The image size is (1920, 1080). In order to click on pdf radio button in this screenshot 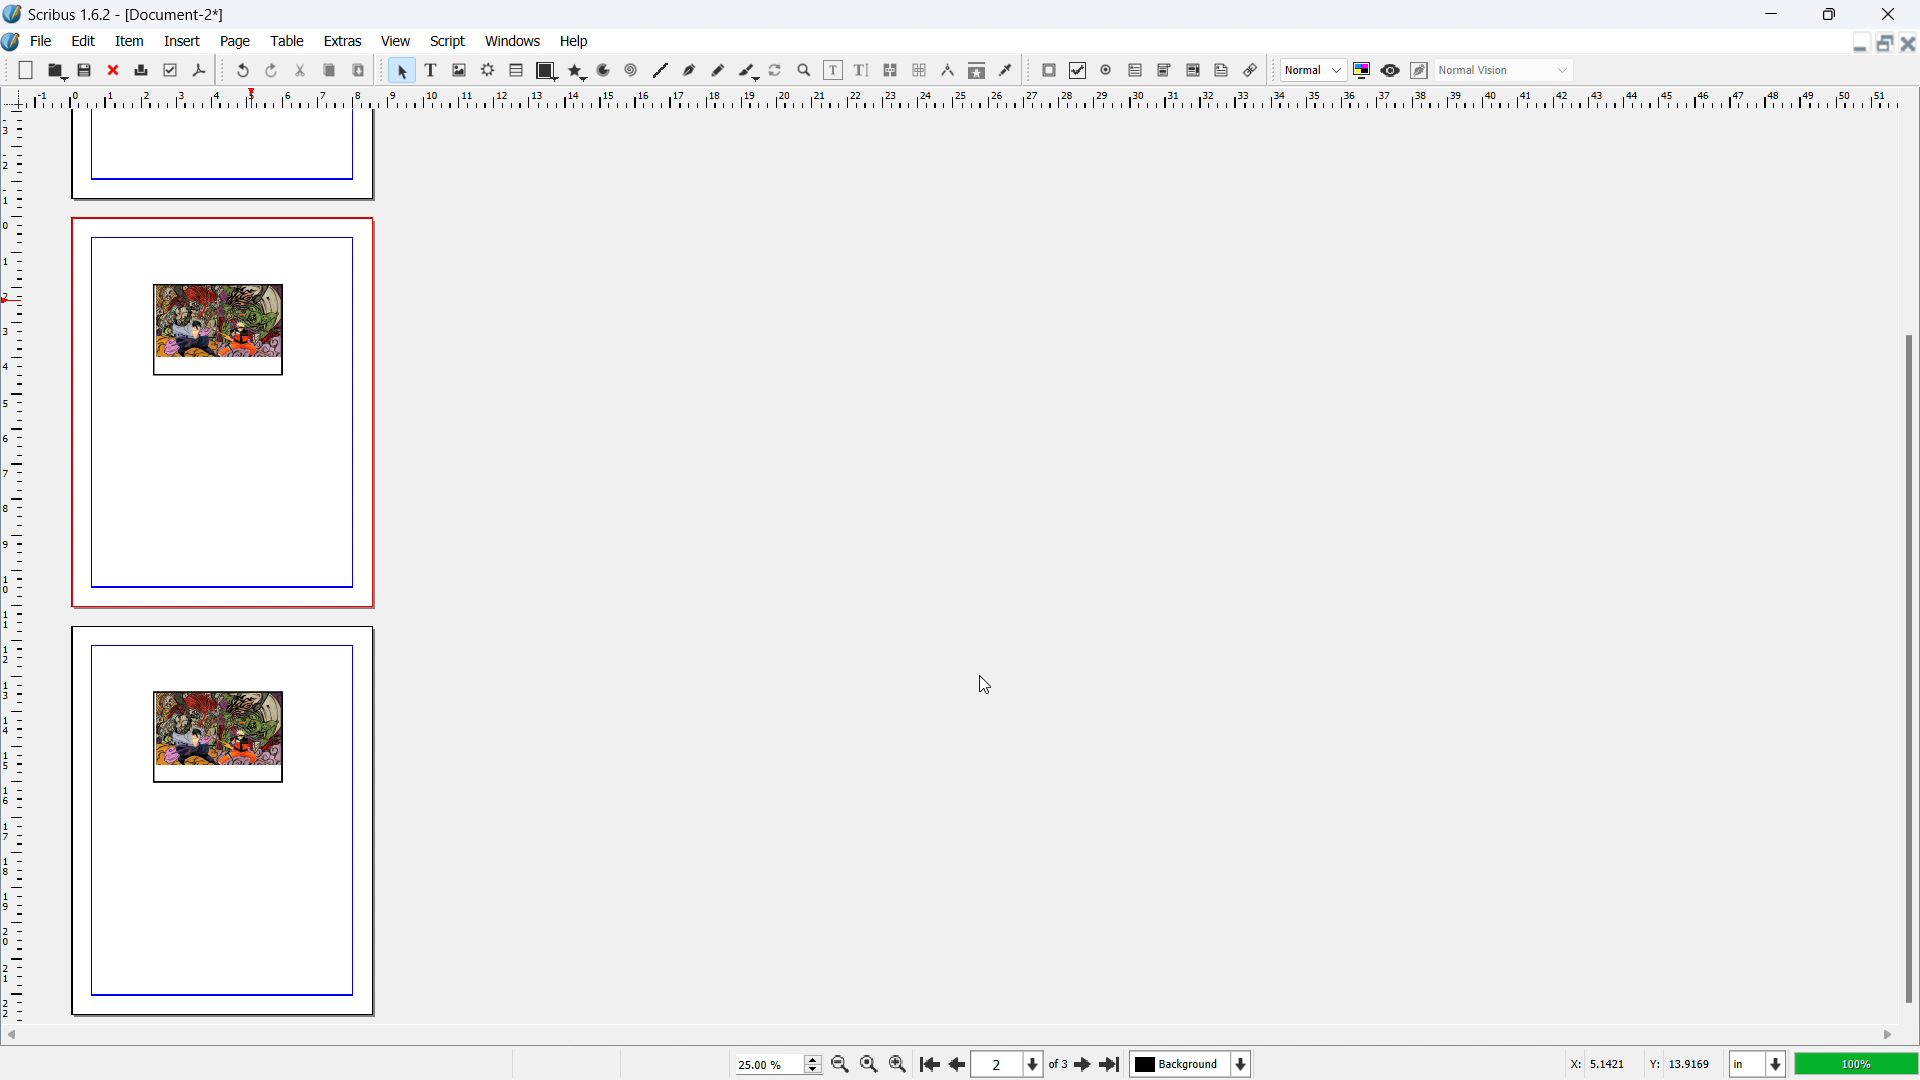, I will do `click(1106, 69)`.